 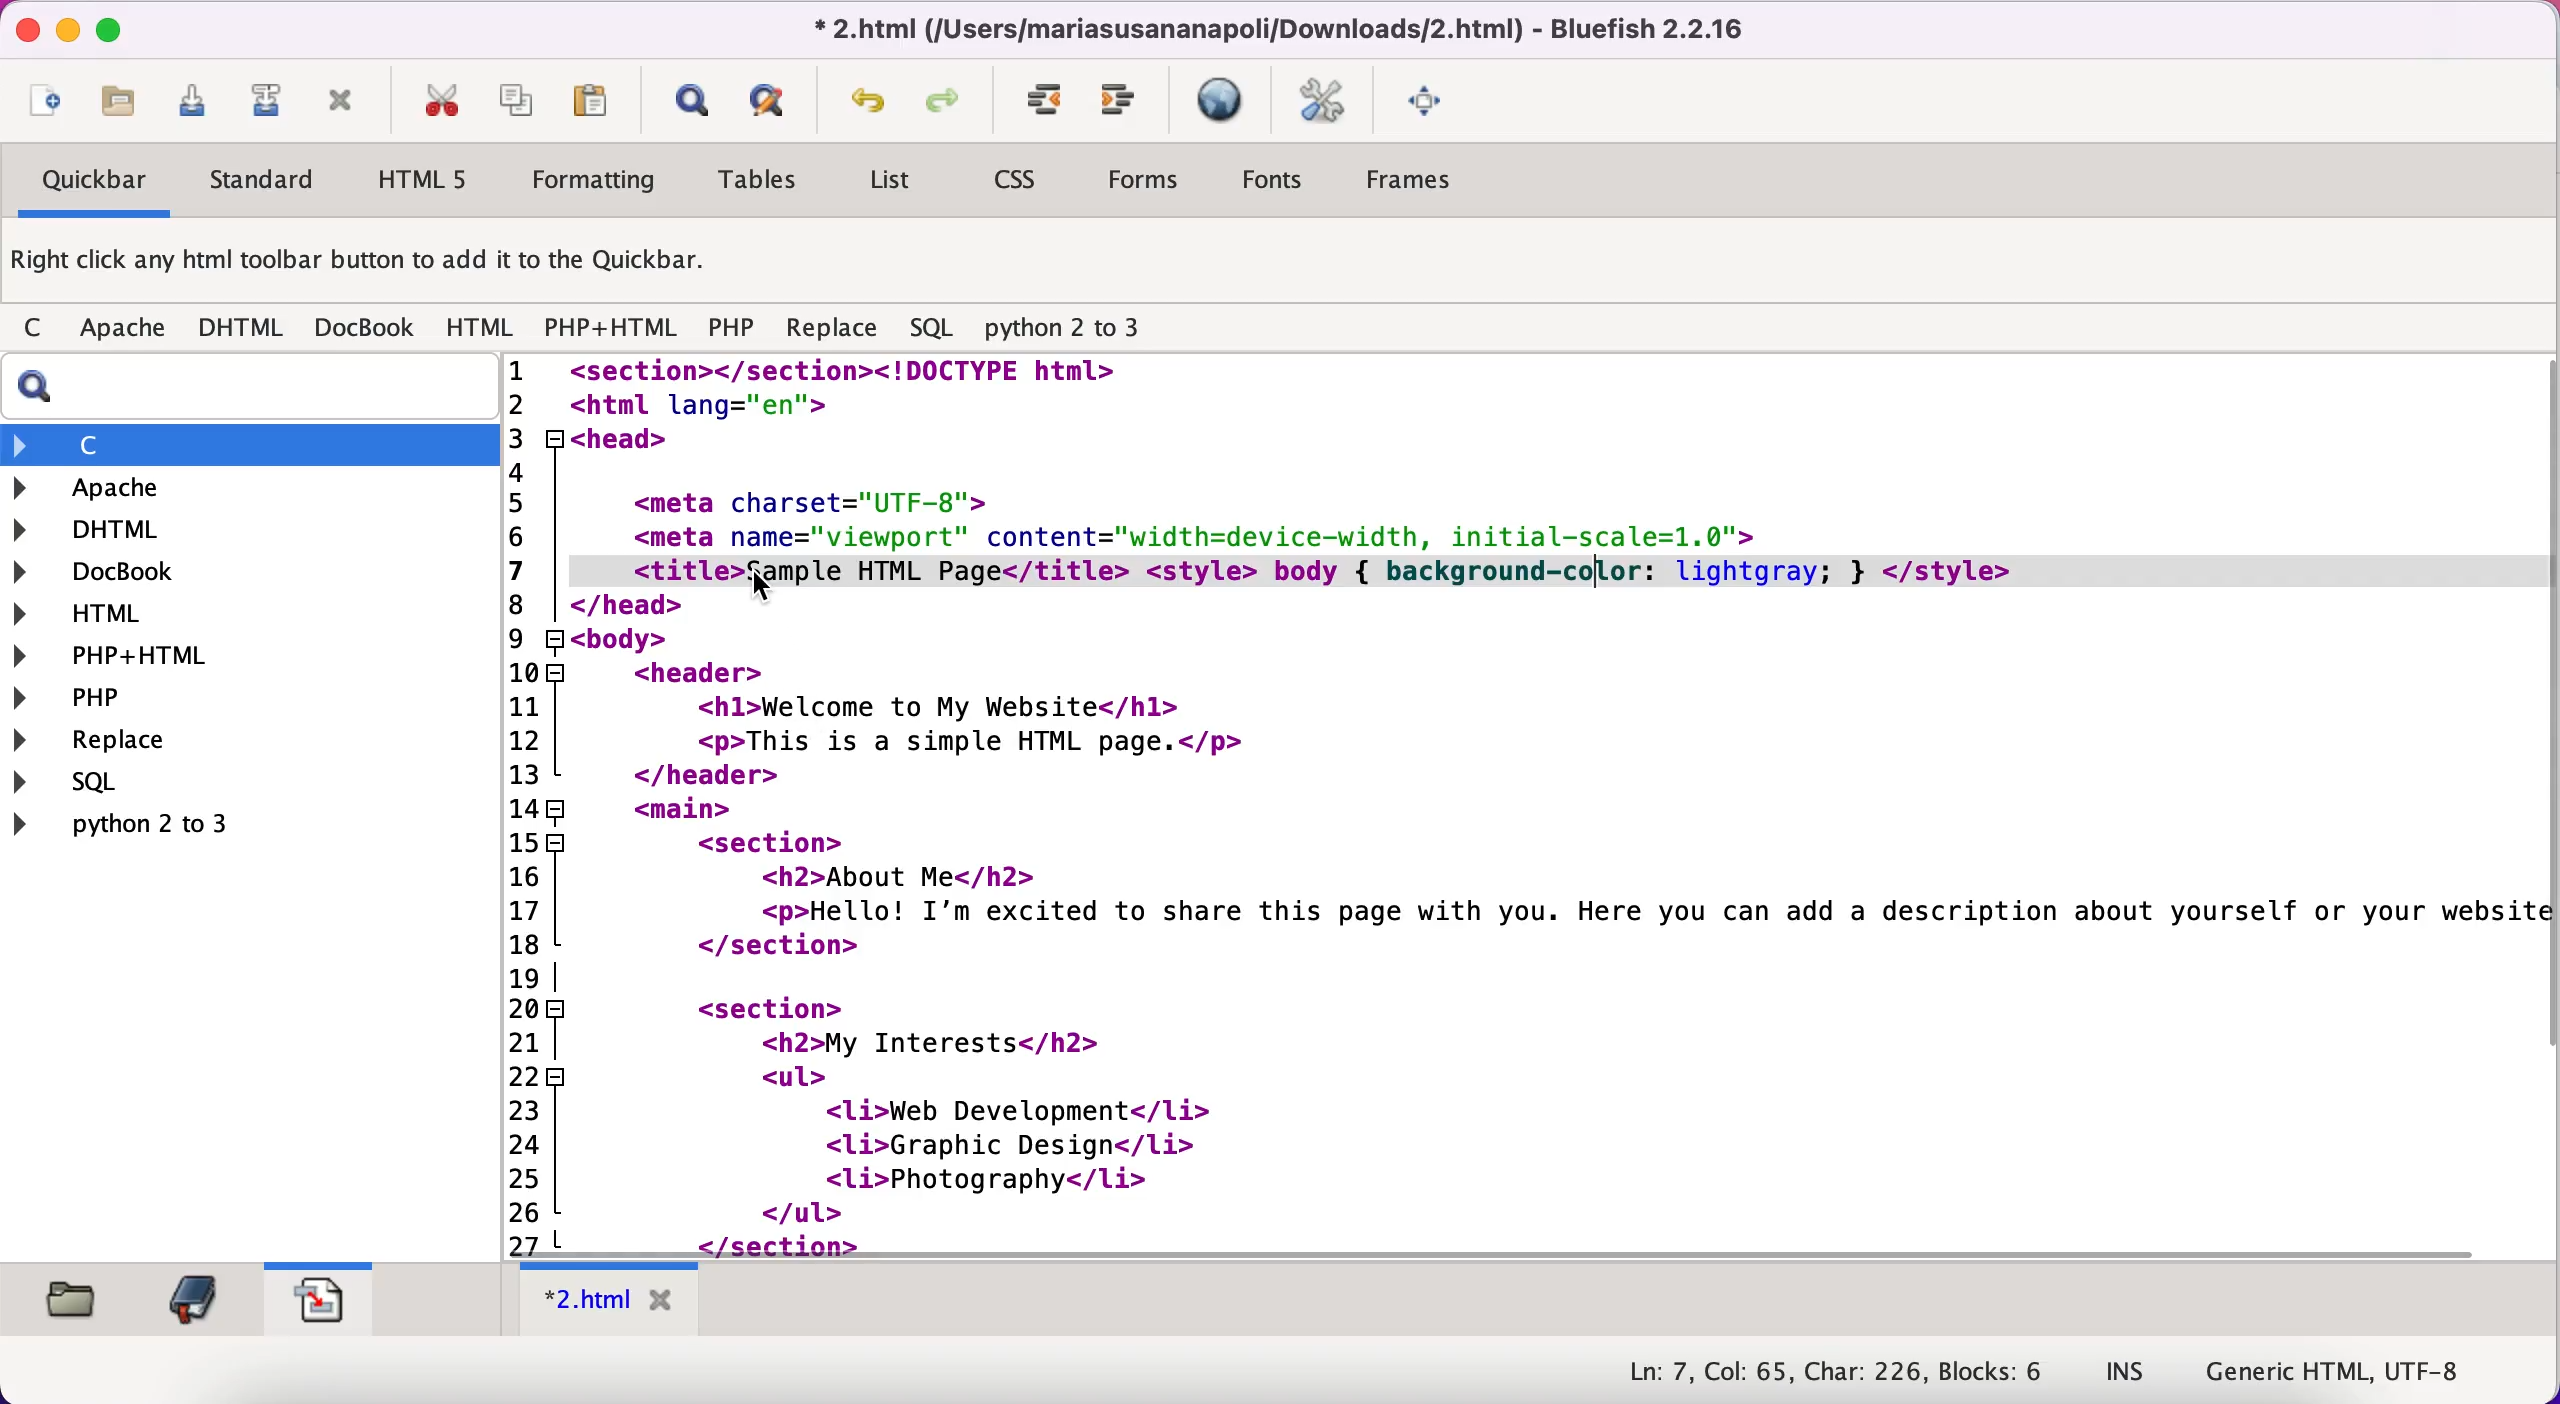 I want to click on dhtml, so click(x=242, y=329).